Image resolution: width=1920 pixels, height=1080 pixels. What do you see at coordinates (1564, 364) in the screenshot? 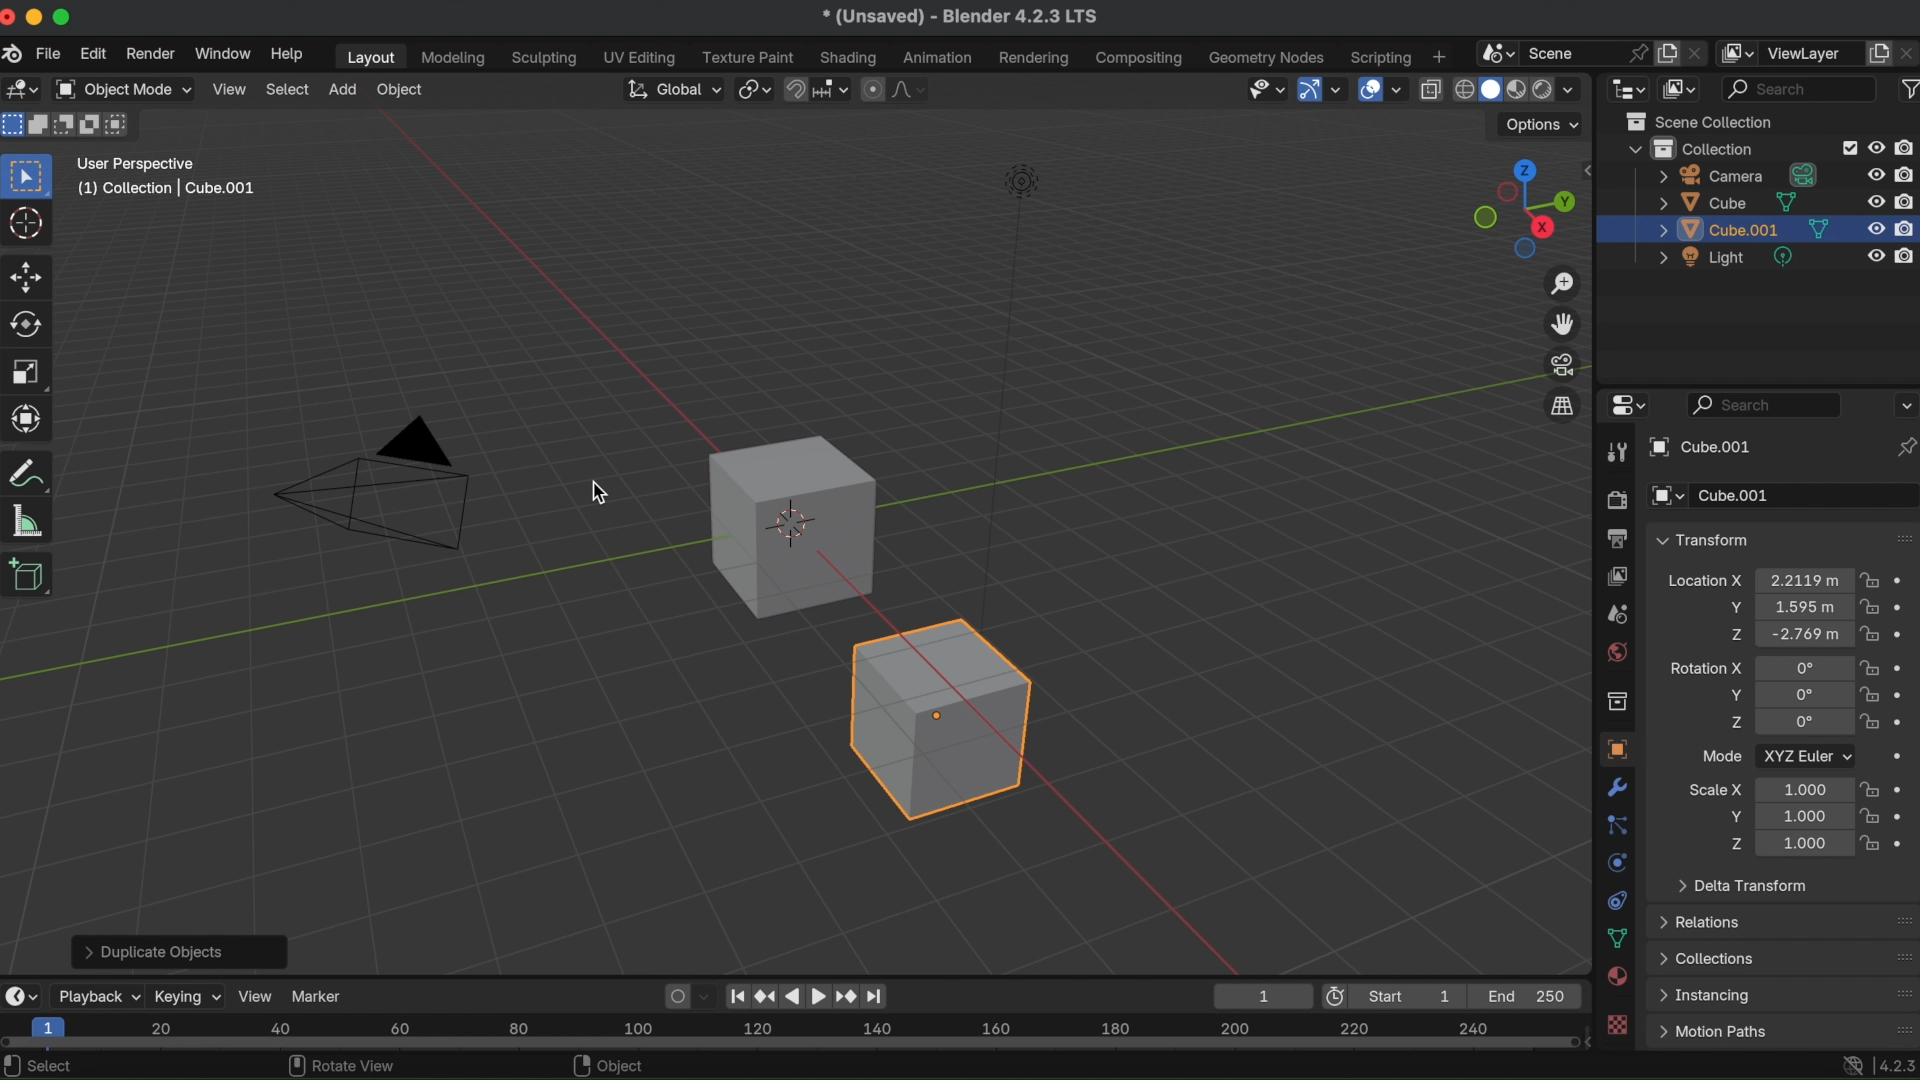
I see `toggle camera view` at bounding box center [1564, 364].